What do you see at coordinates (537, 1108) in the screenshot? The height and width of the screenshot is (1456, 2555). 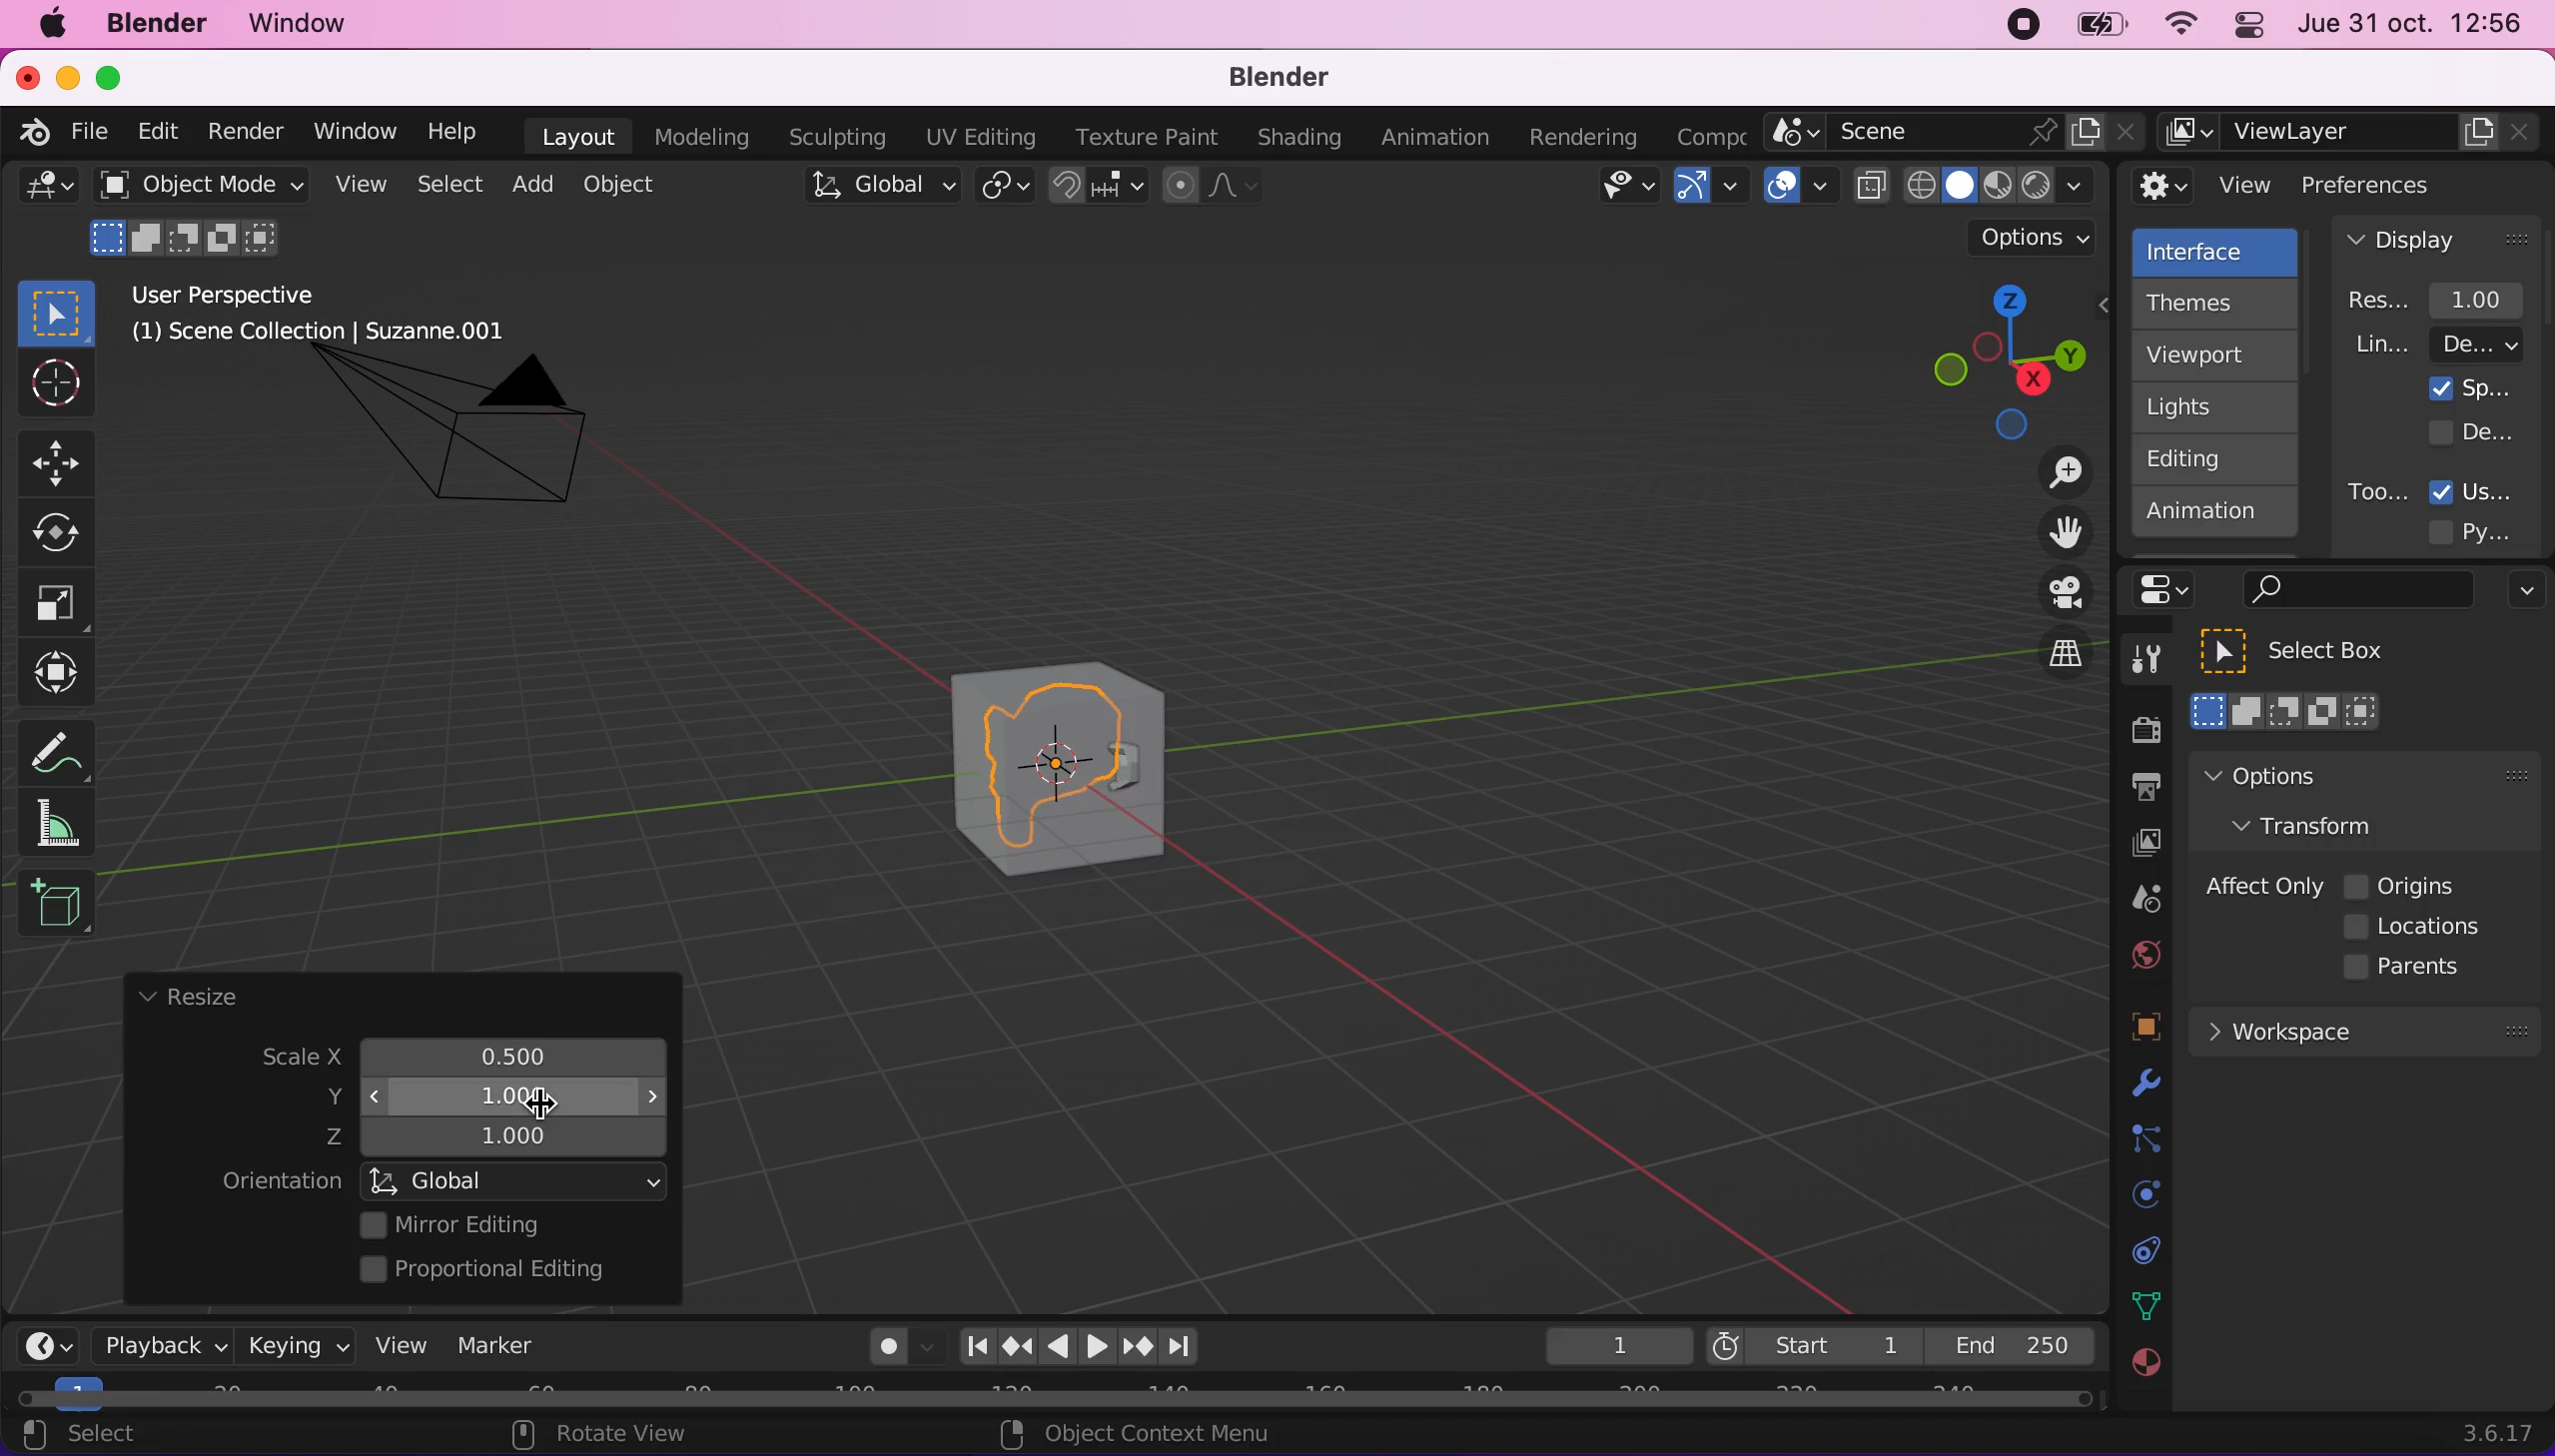 I see `cursor` at bounding box center [537, 1108].